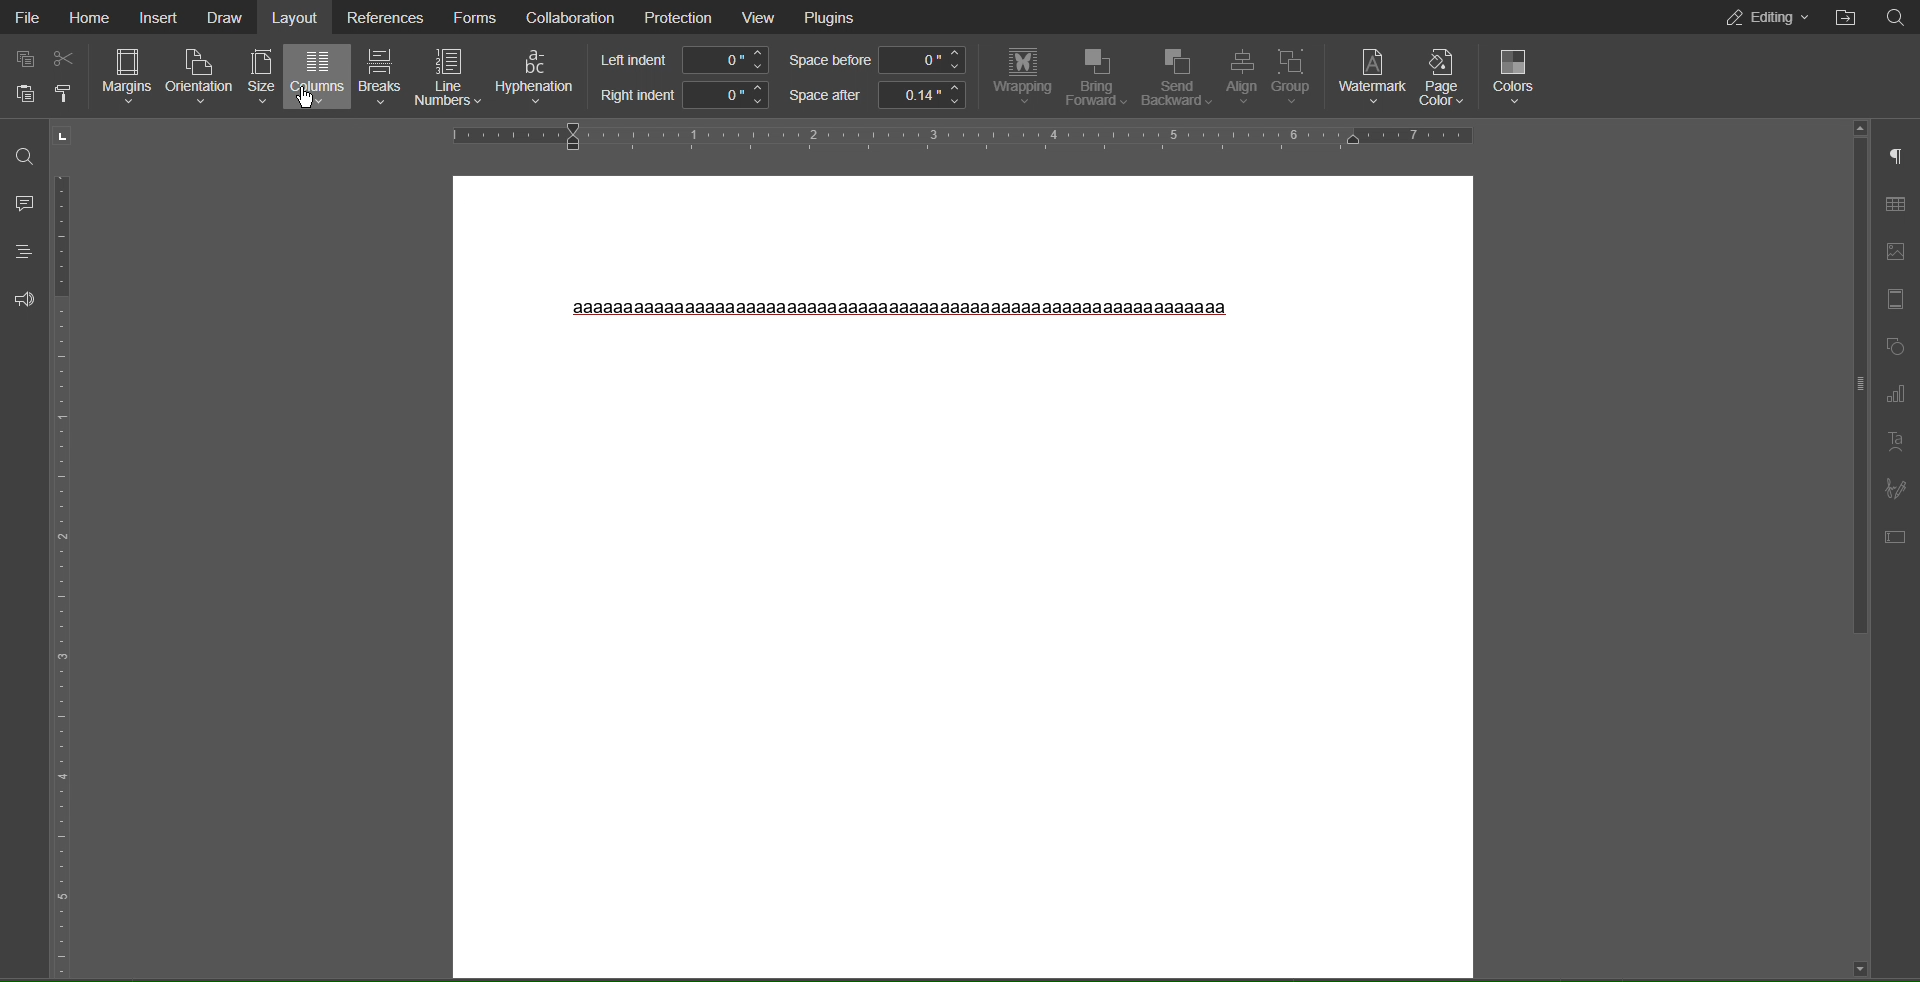  I want to click on Paragraph Settings, so click(1896, 158).